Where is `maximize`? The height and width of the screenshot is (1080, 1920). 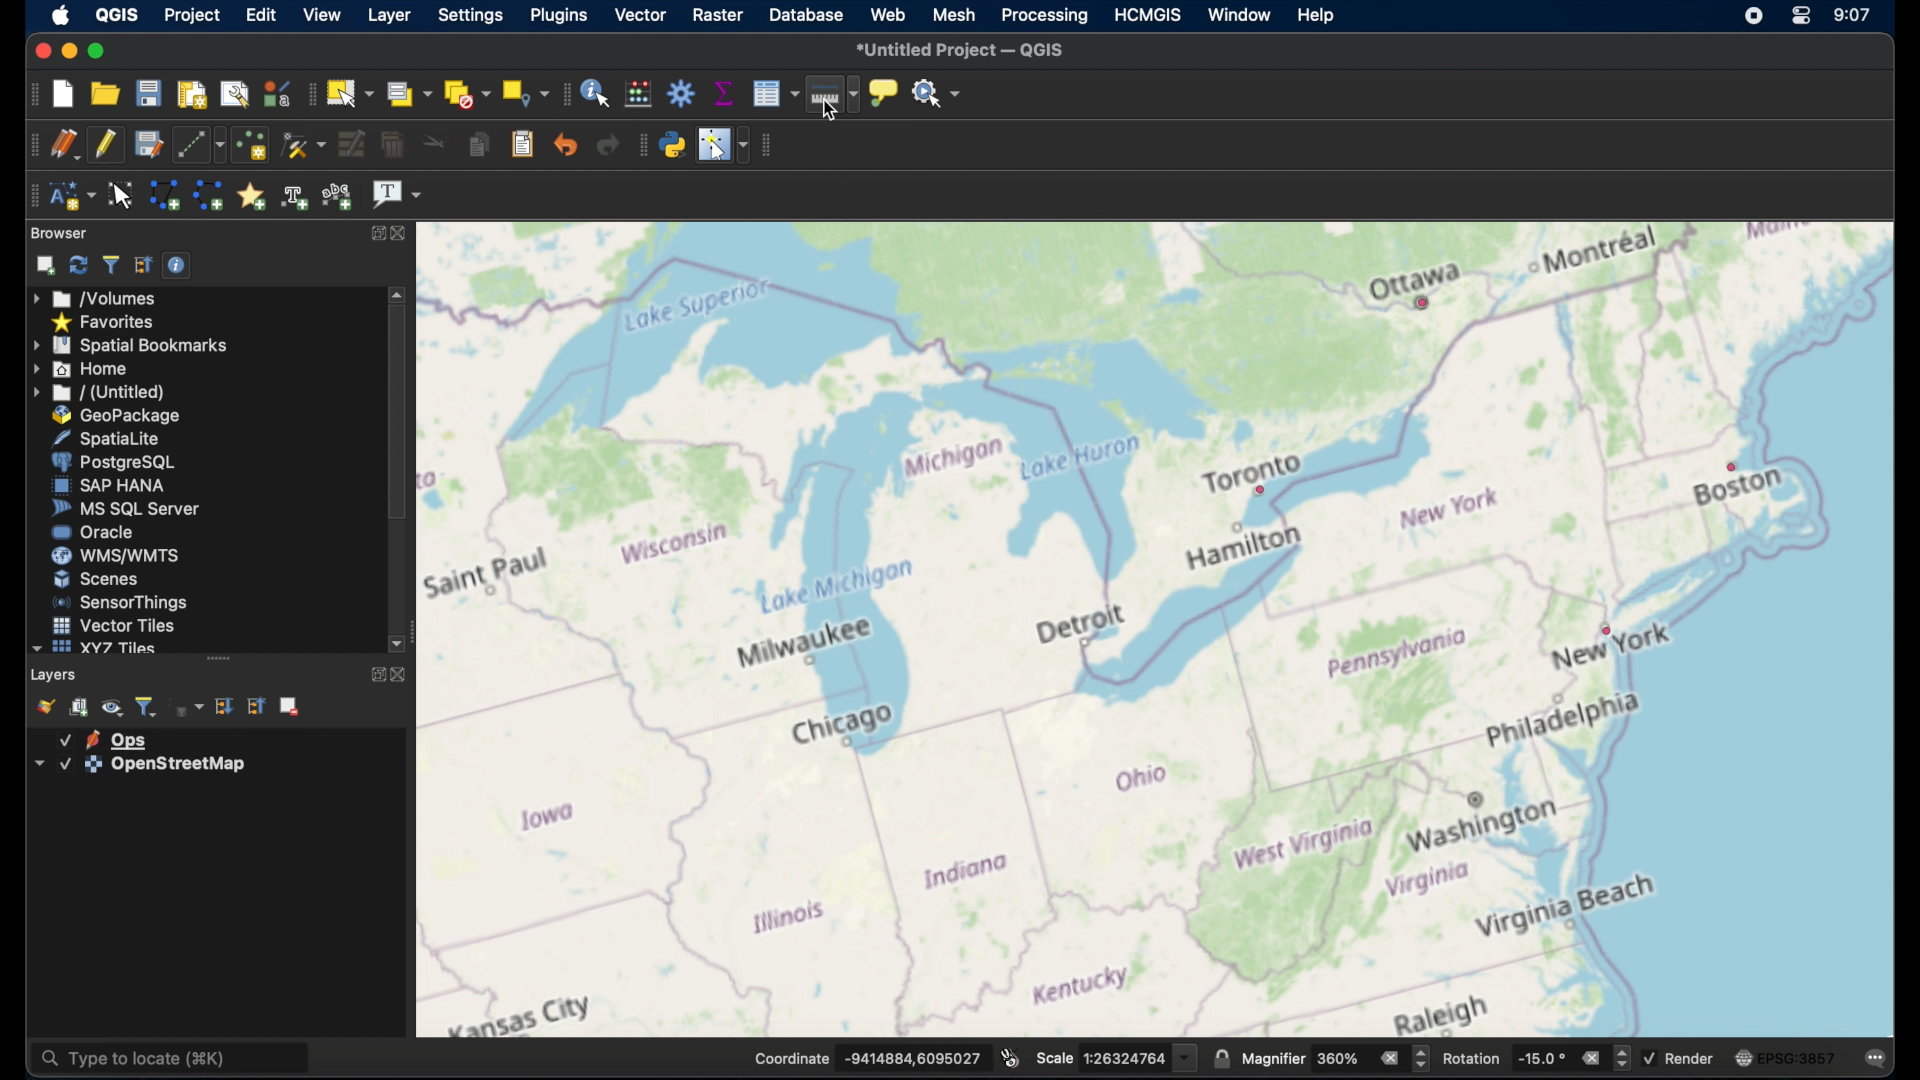 maximize is located at coordinates (96, 50).